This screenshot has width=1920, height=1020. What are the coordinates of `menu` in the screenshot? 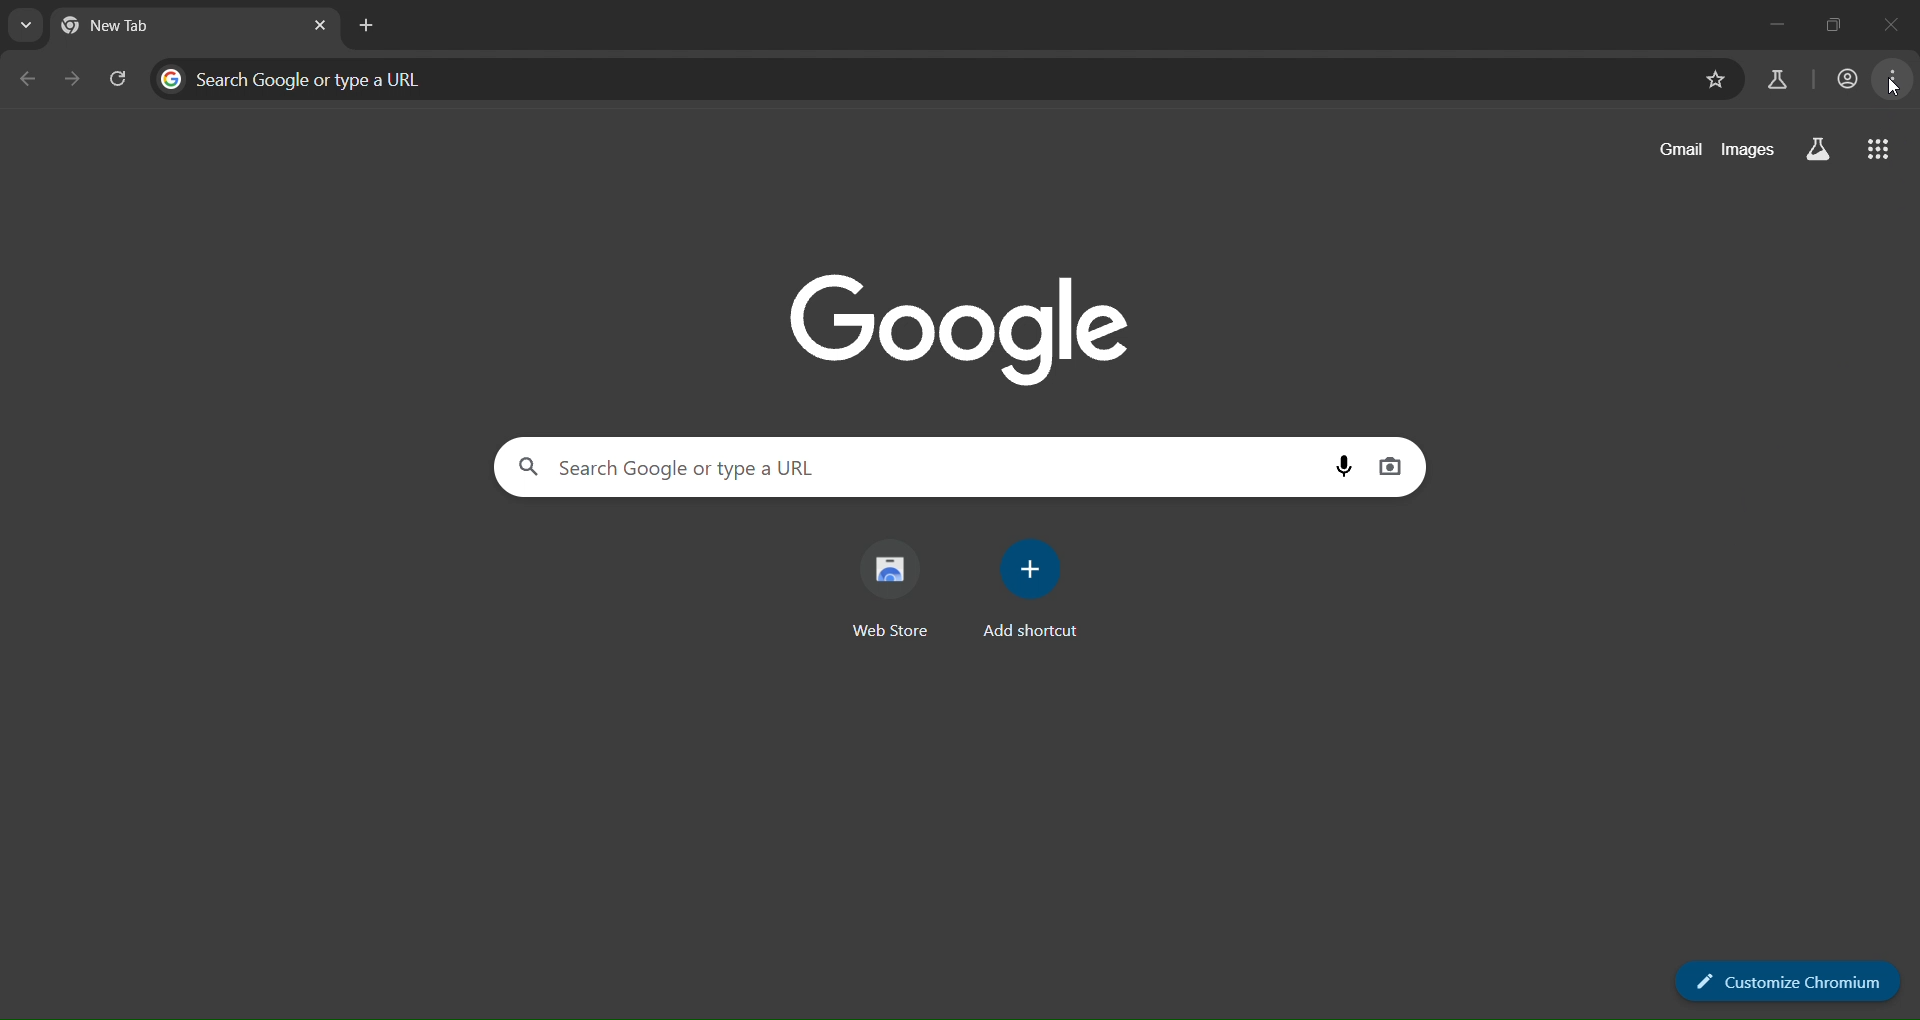 It's located at (1893, 83).